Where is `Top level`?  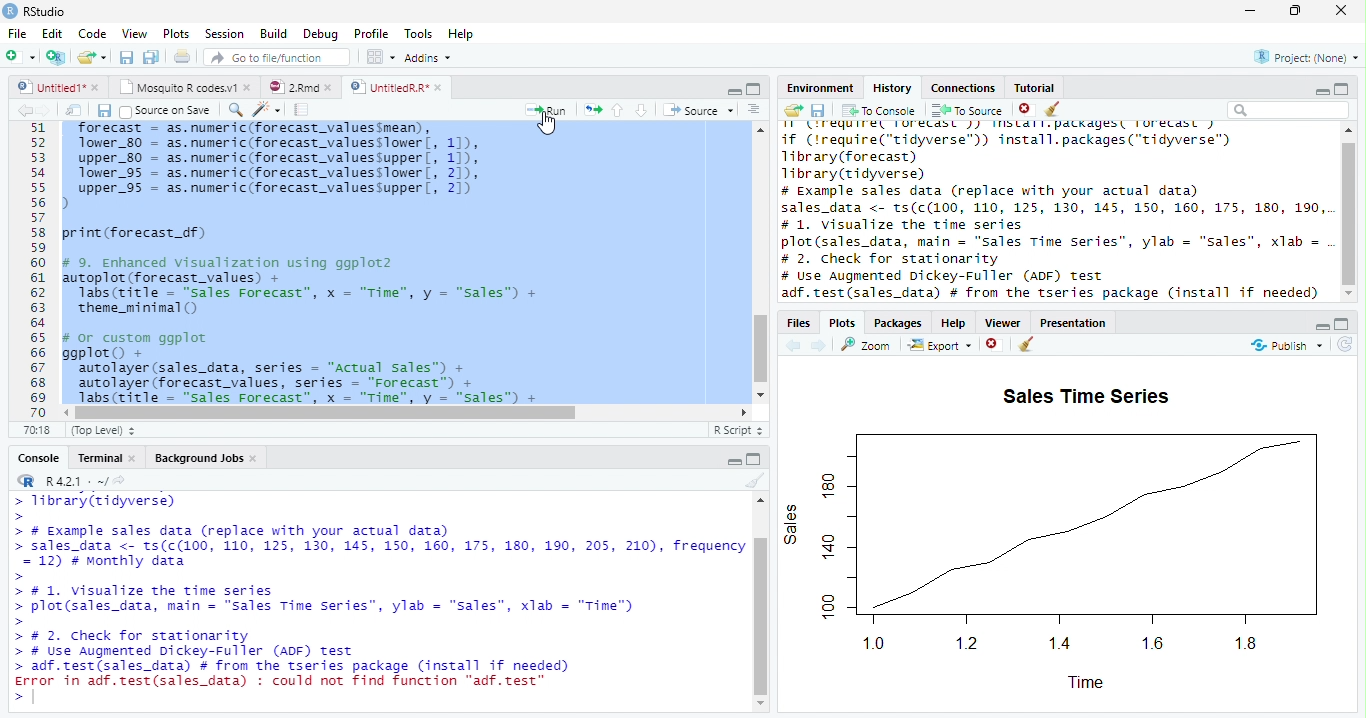 Top level is located at coordinates (102, 430).